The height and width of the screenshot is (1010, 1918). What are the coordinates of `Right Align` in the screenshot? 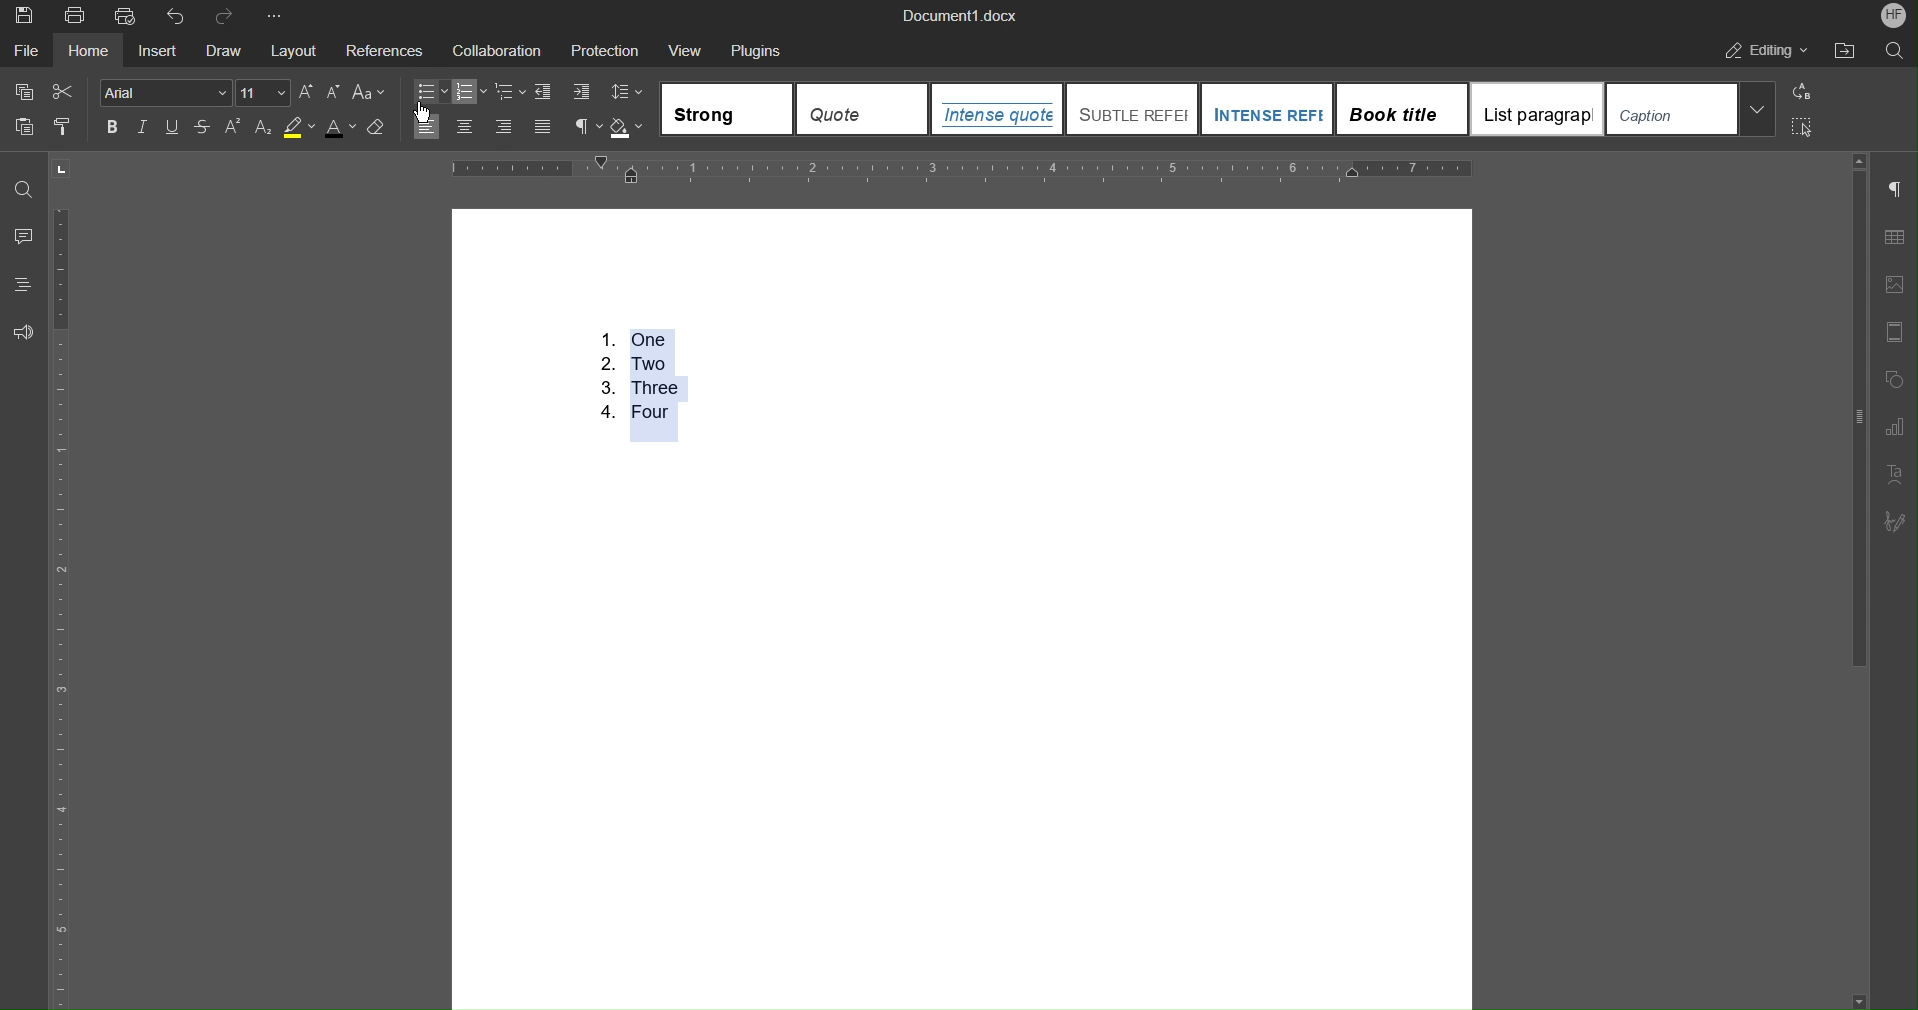 It's located at (503, 128).